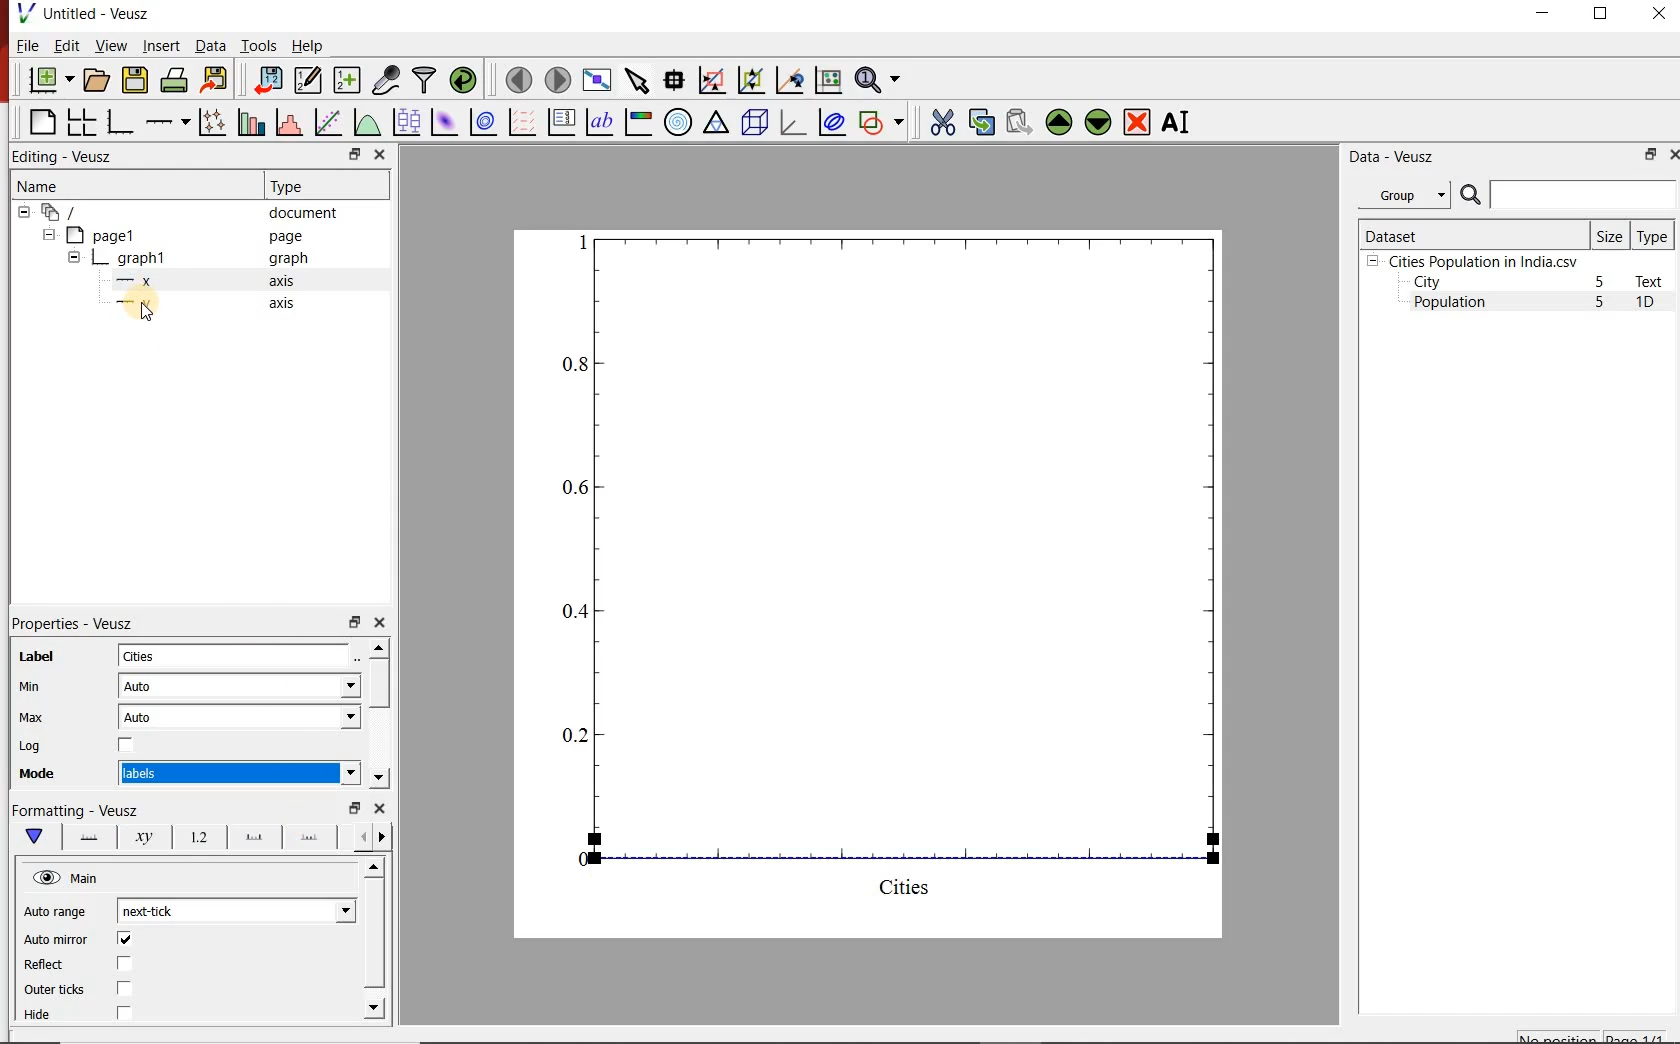 Image resolution: width=1680 pixels, height=1044 pixels. What do you see at coordinates (209, 122) in the screenshot?
I see `plot points with lines and errorbars` at bounding box center [209, 122].